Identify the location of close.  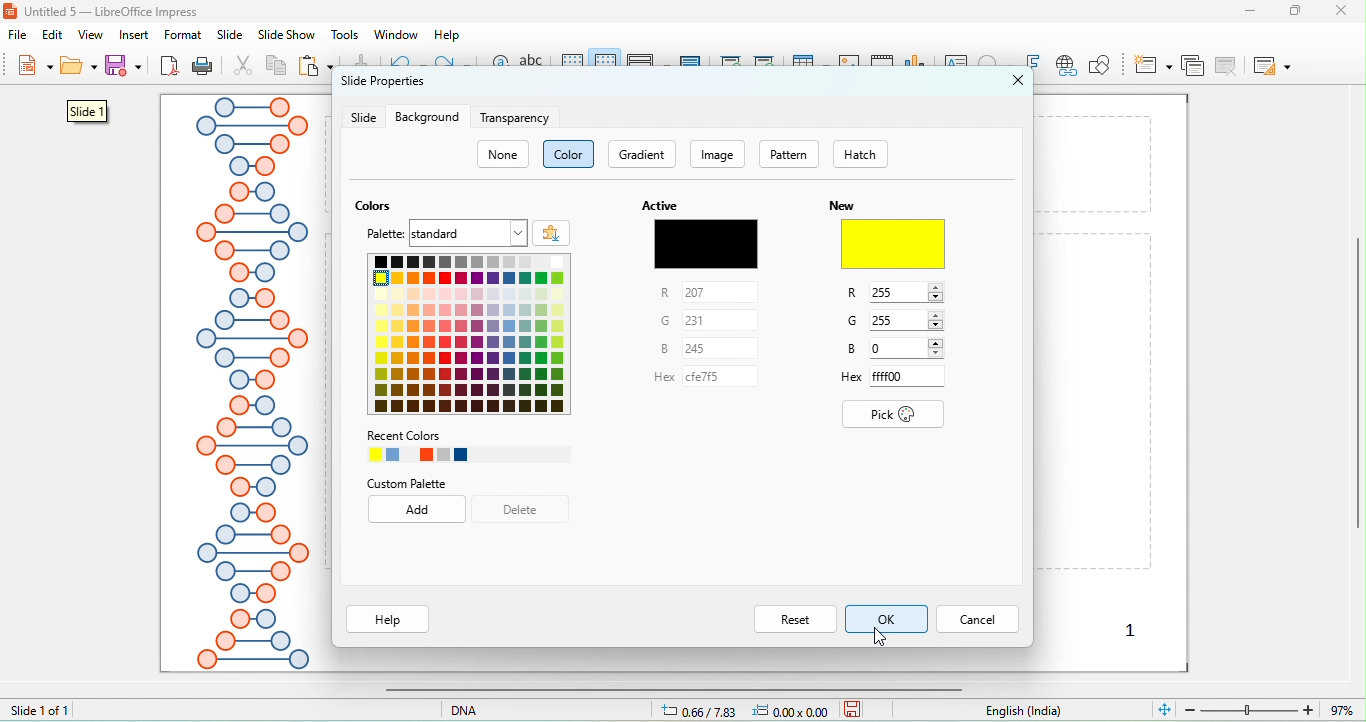
(1347, 10).